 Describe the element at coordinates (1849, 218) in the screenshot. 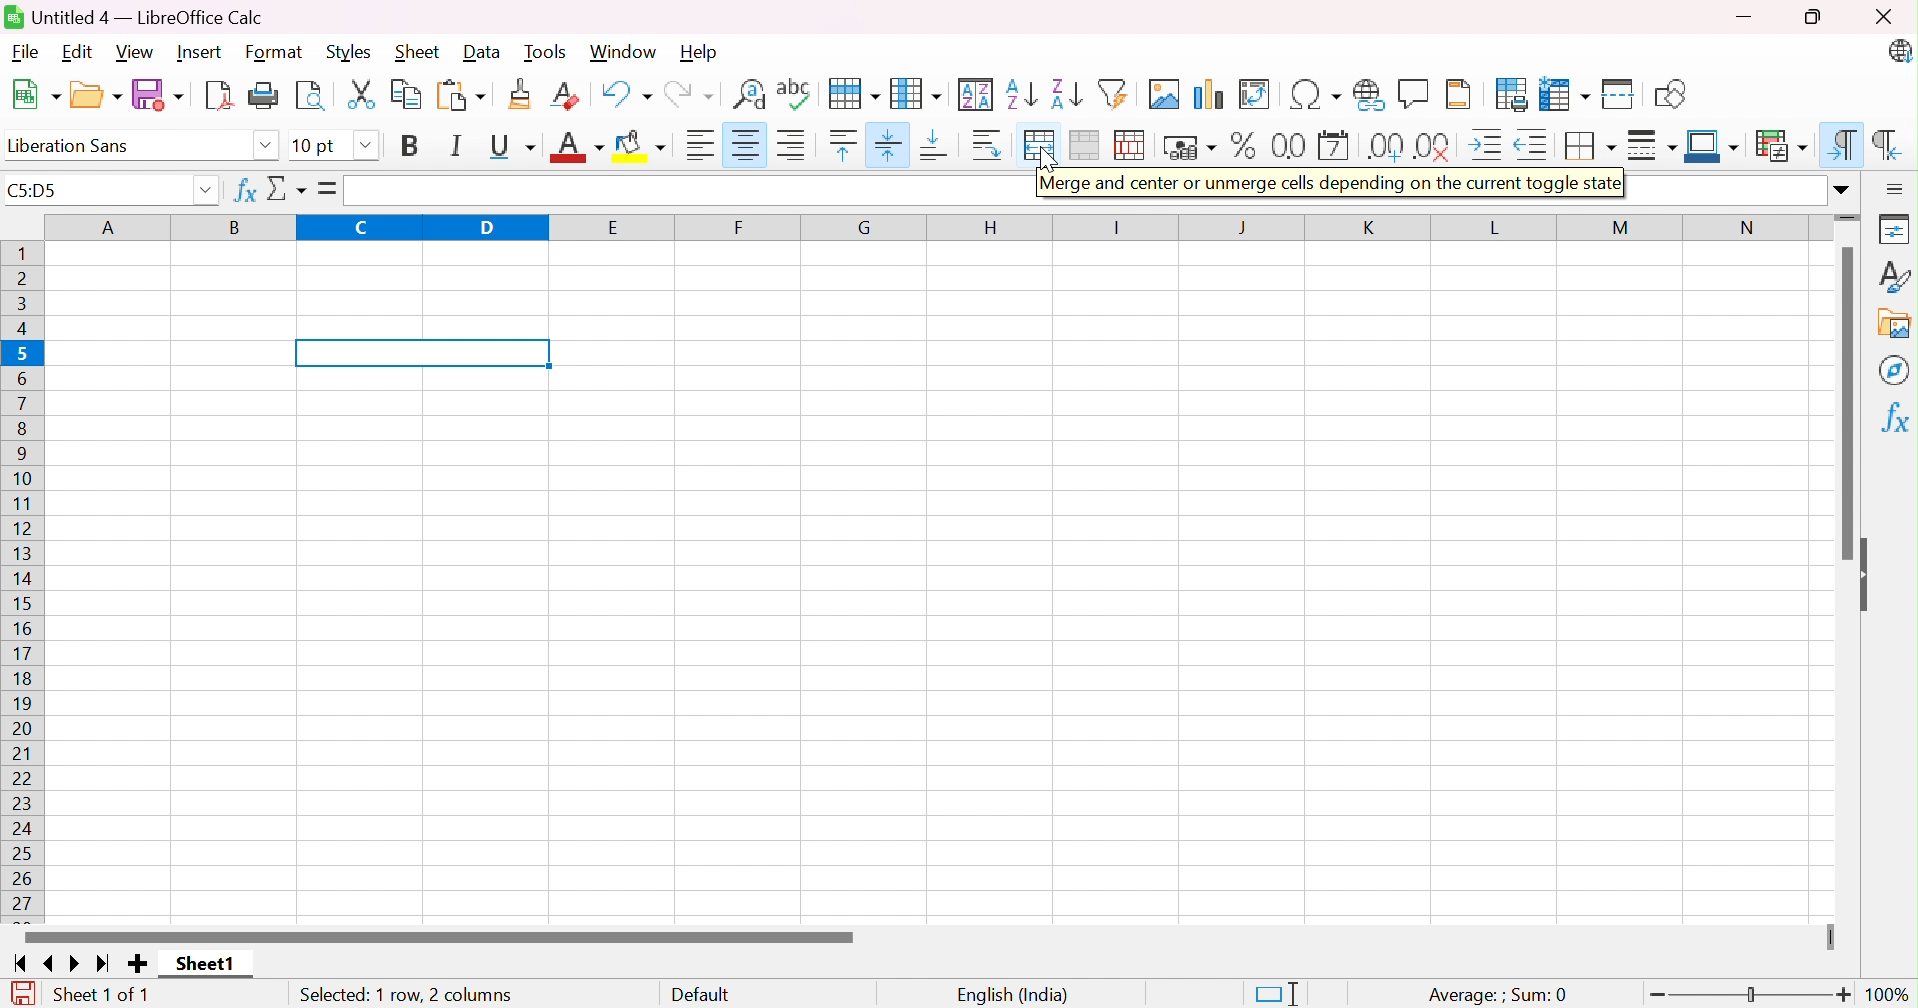

I see `Slider` at that location.